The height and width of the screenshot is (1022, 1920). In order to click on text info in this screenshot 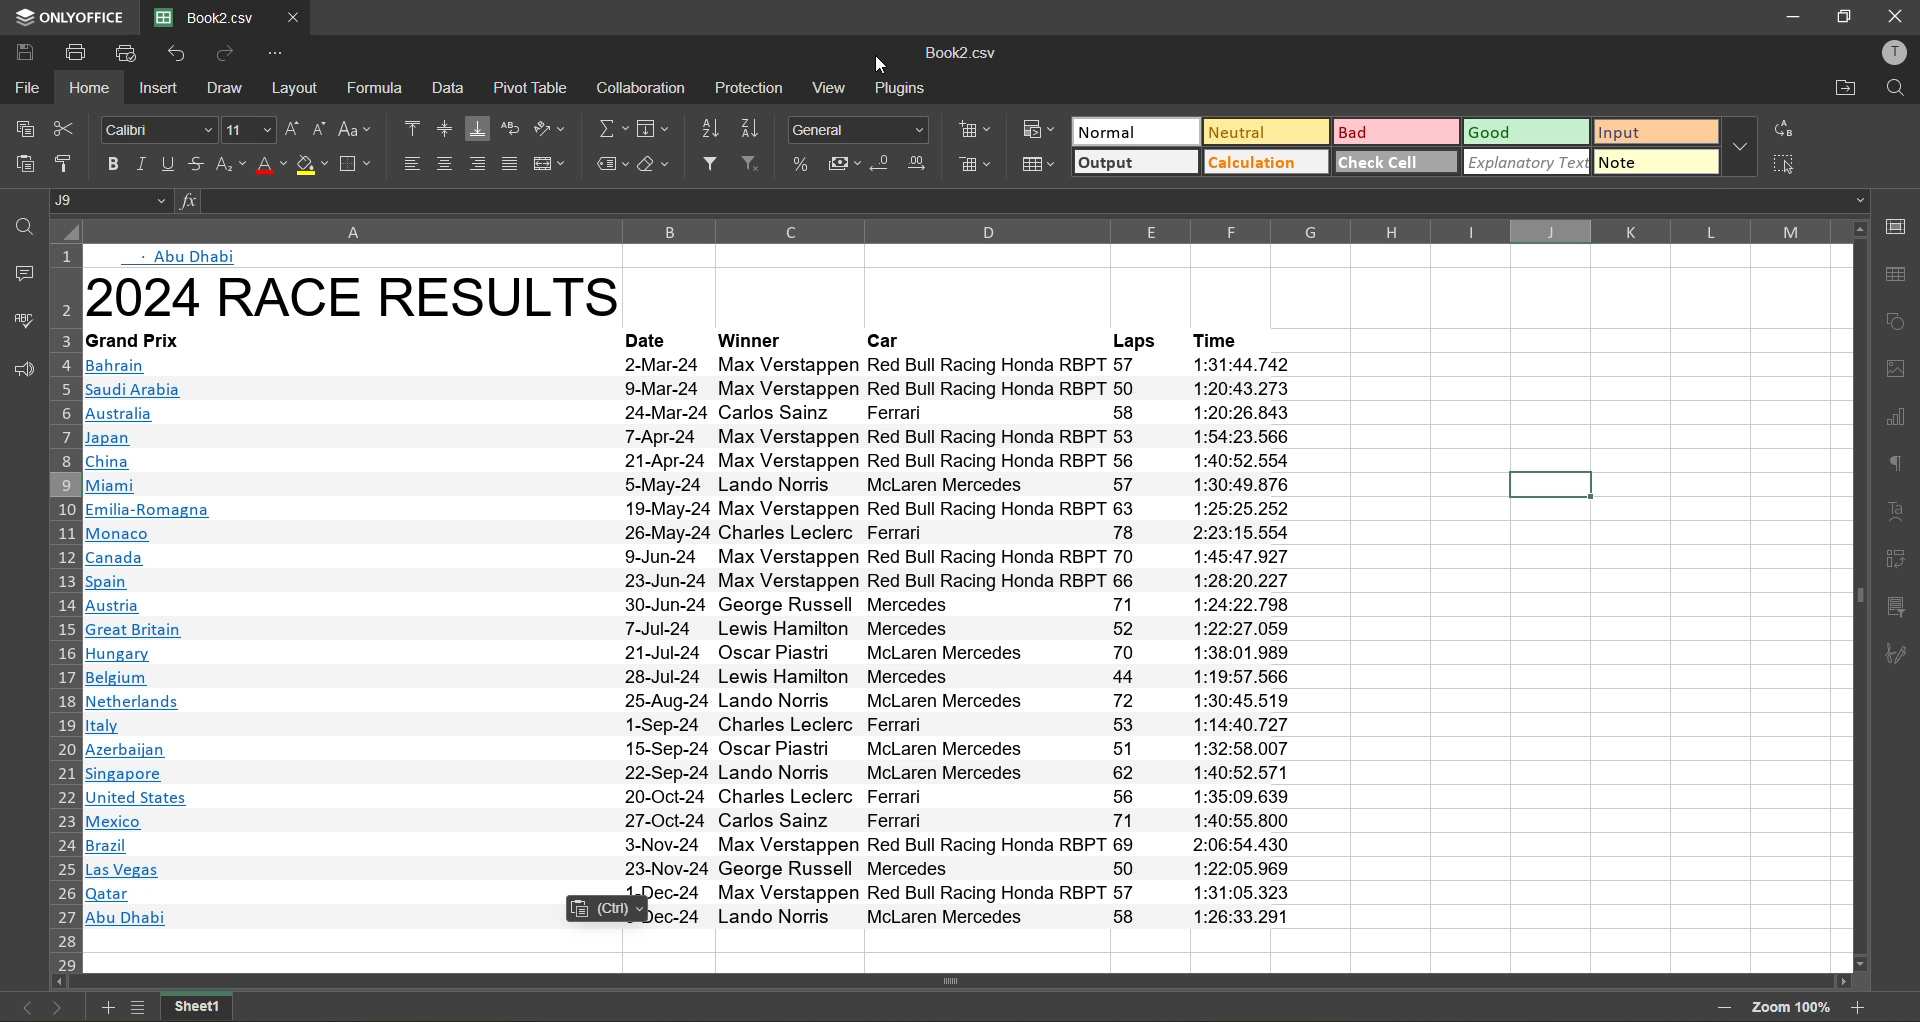, I will do `click(697, 798)`.